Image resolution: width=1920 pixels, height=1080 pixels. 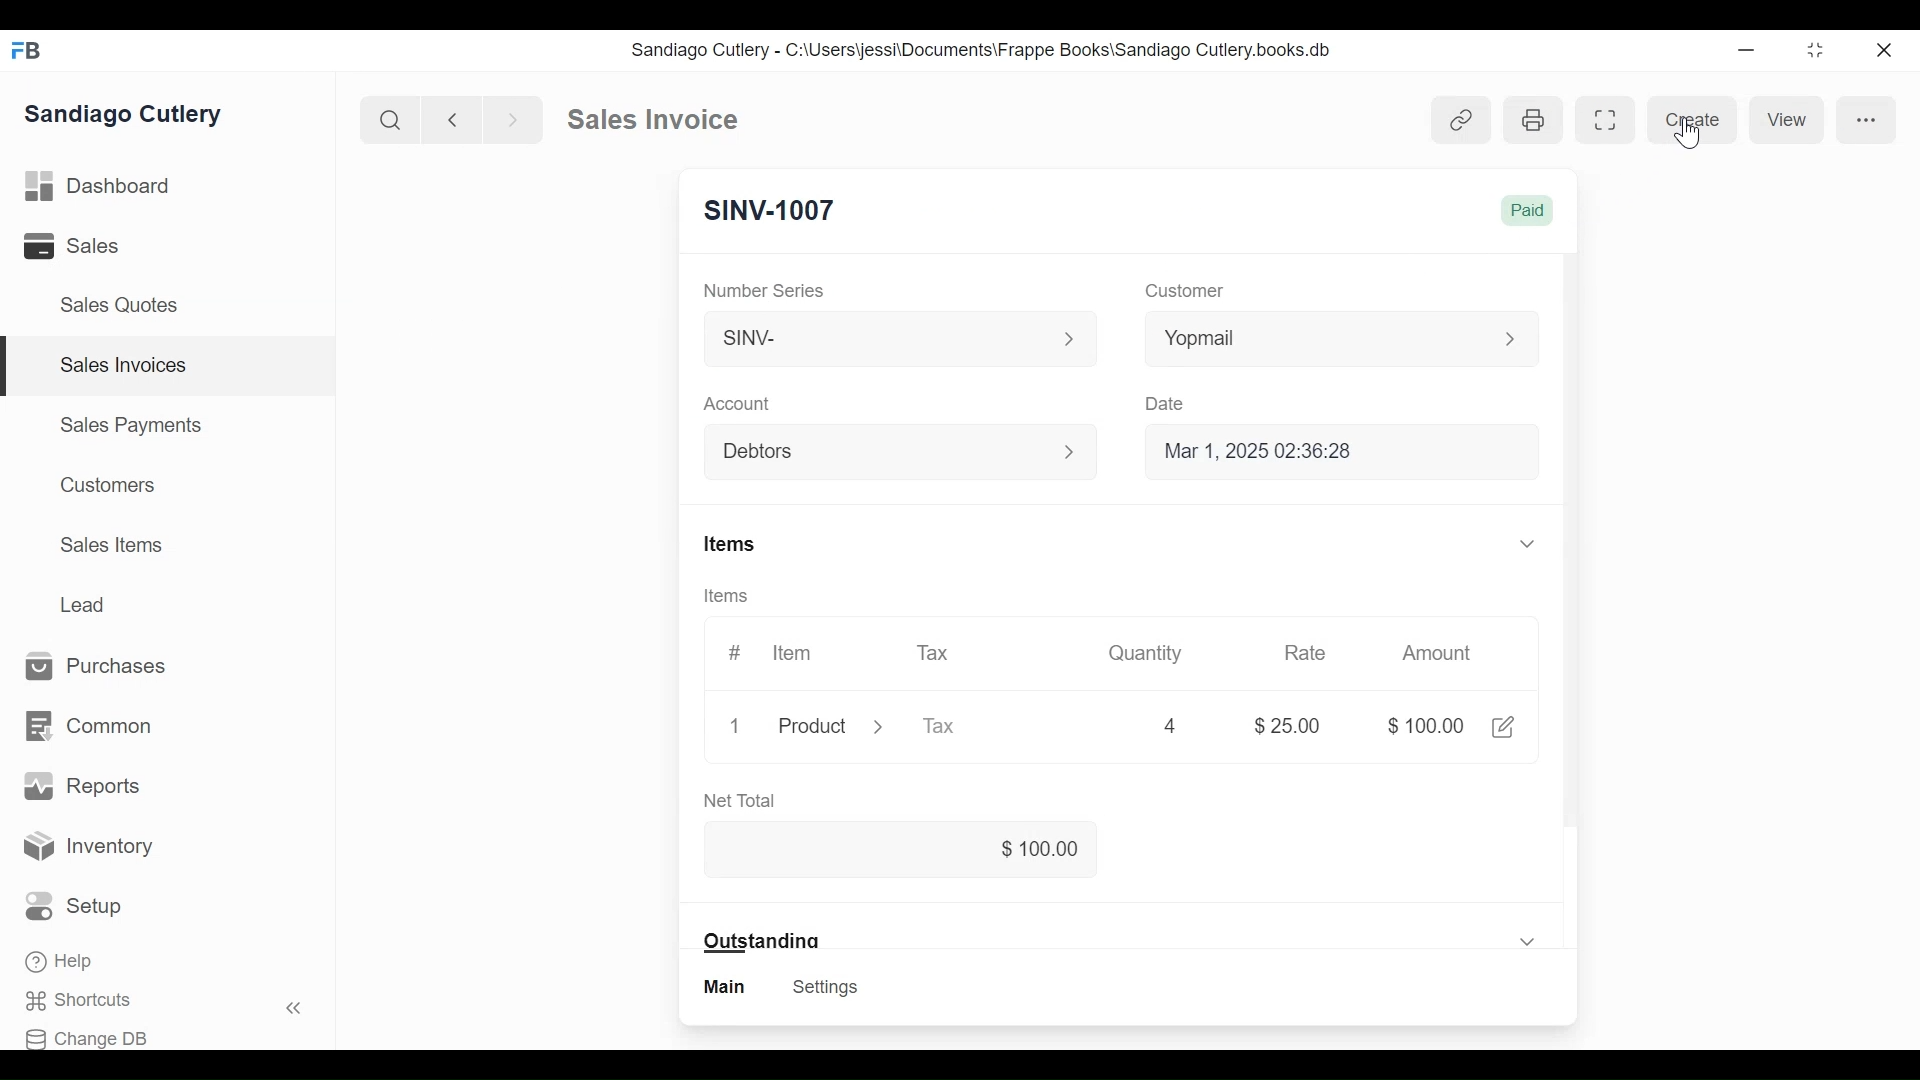 I want to click on Date, so click(x=1165, y=404).